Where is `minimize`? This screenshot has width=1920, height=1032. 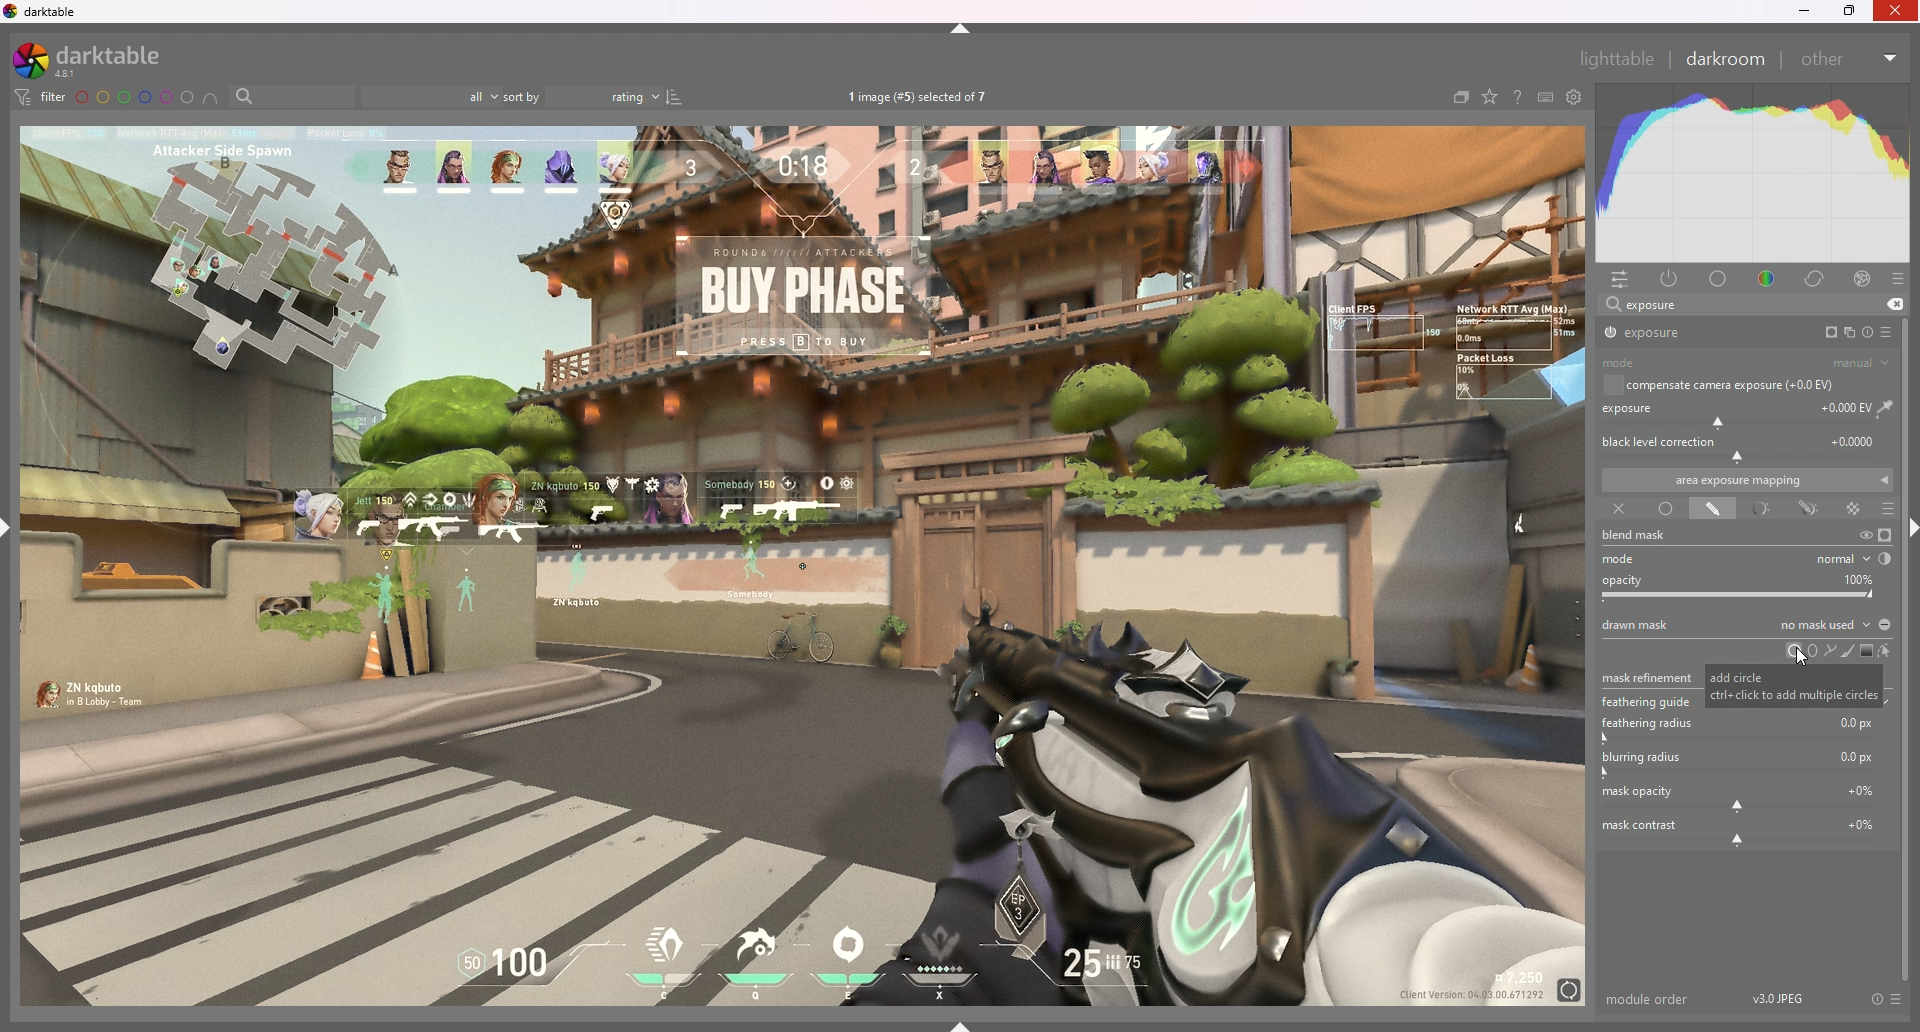 minimize is located at coordinates (1804, 12).